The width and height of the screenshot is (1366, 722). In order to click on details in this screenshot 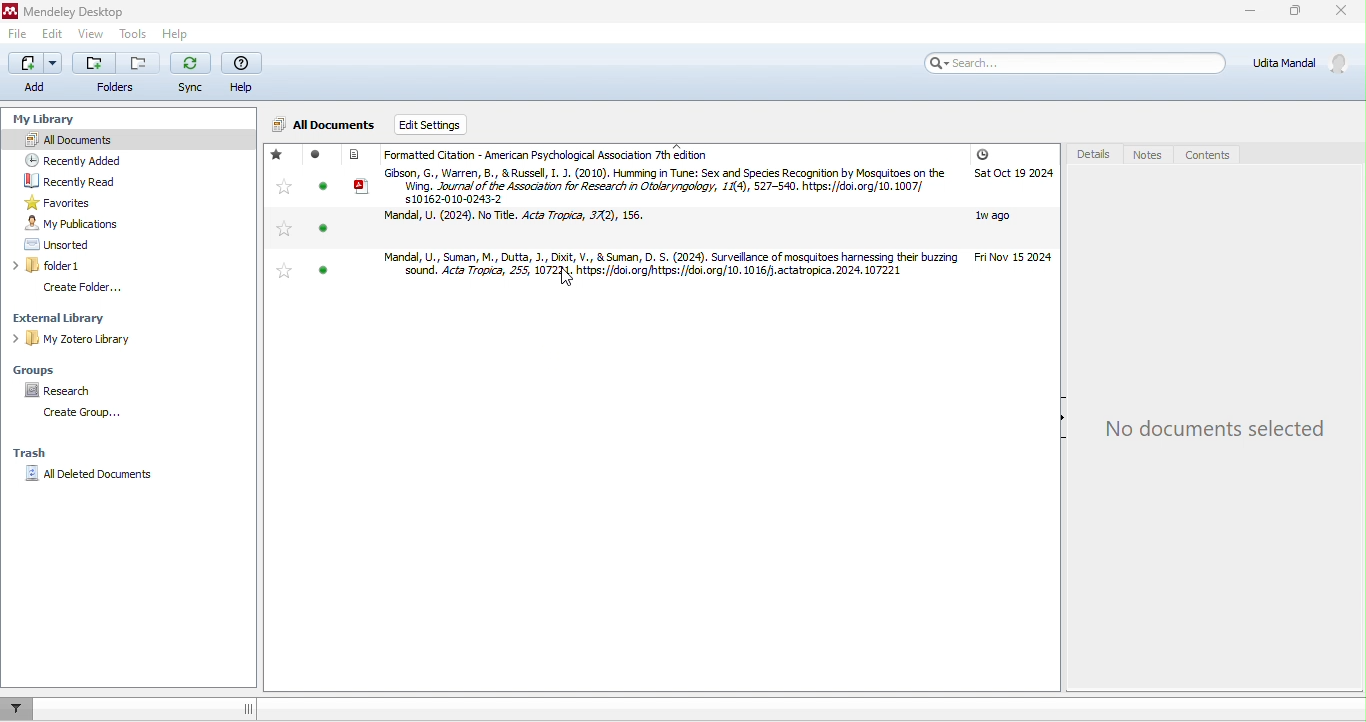, I will do `click(1091, 155)`.